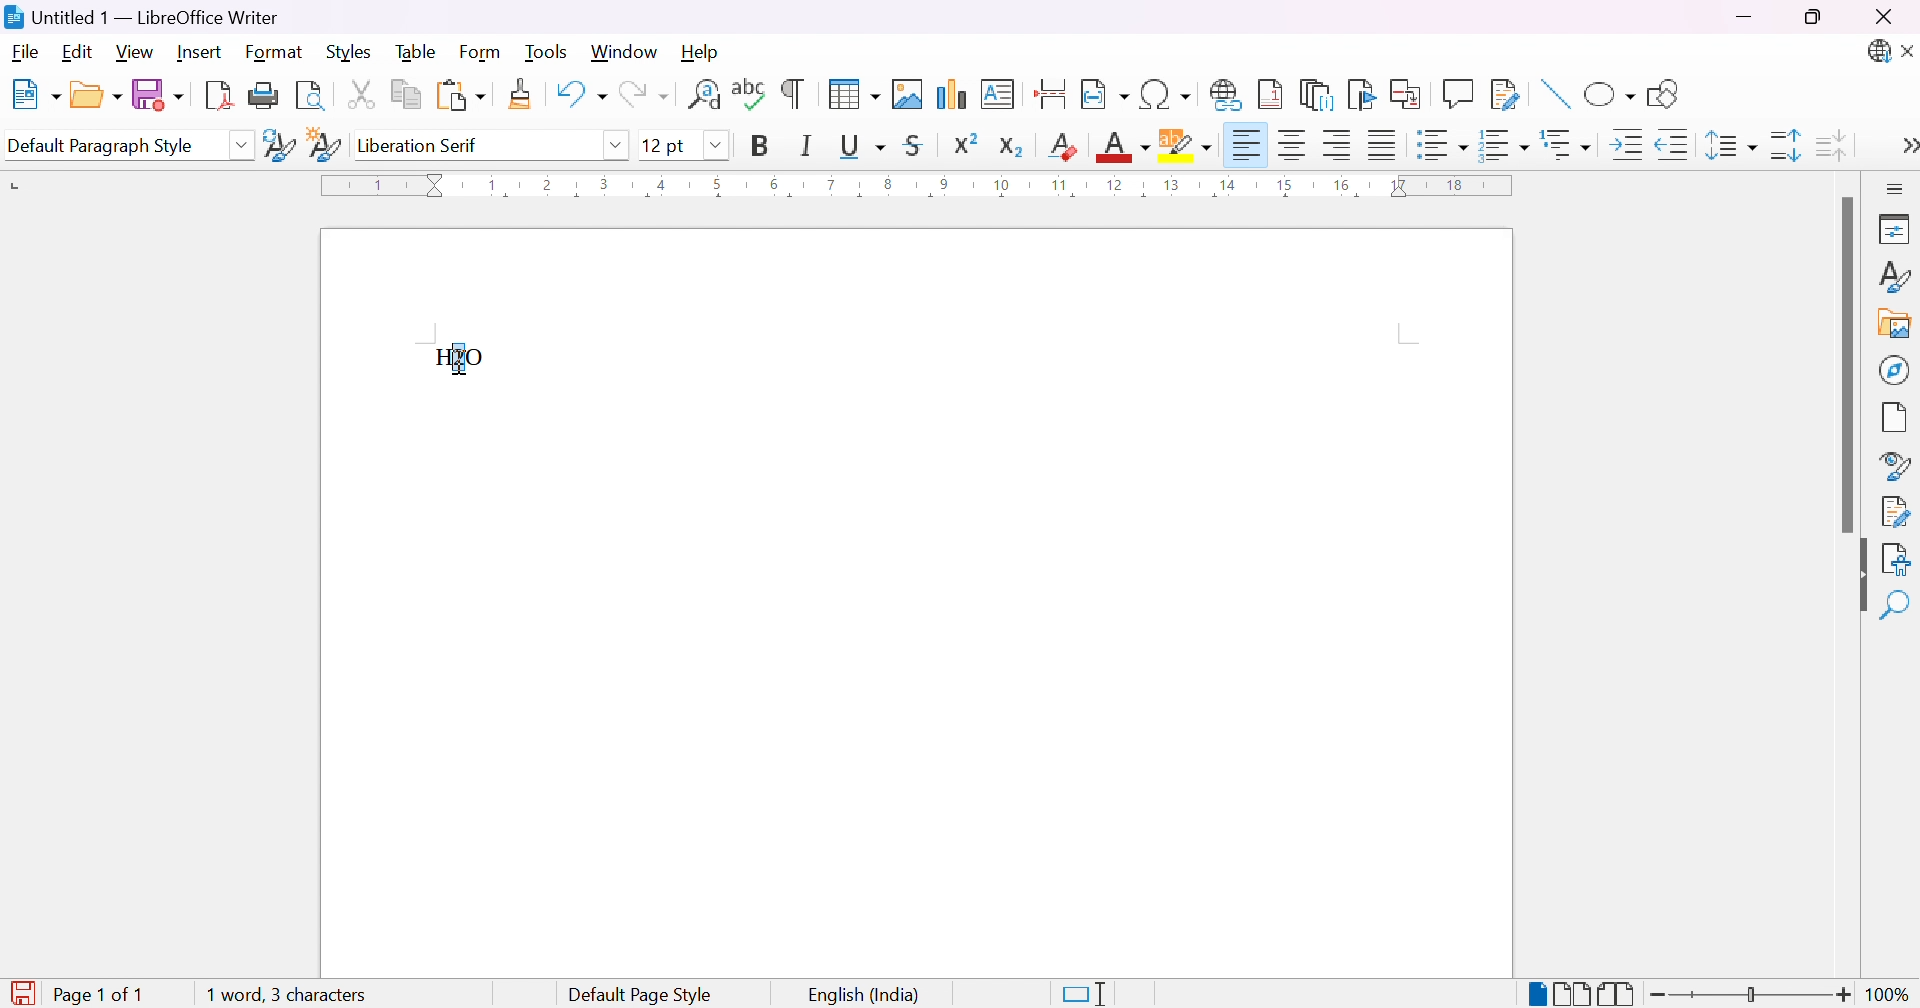 Image resolution: width=1920 pixels, height=1008 pixels. Describe the element at coordinates (101, 147) in the screenshot. I see `Default paragraph style` at that location.